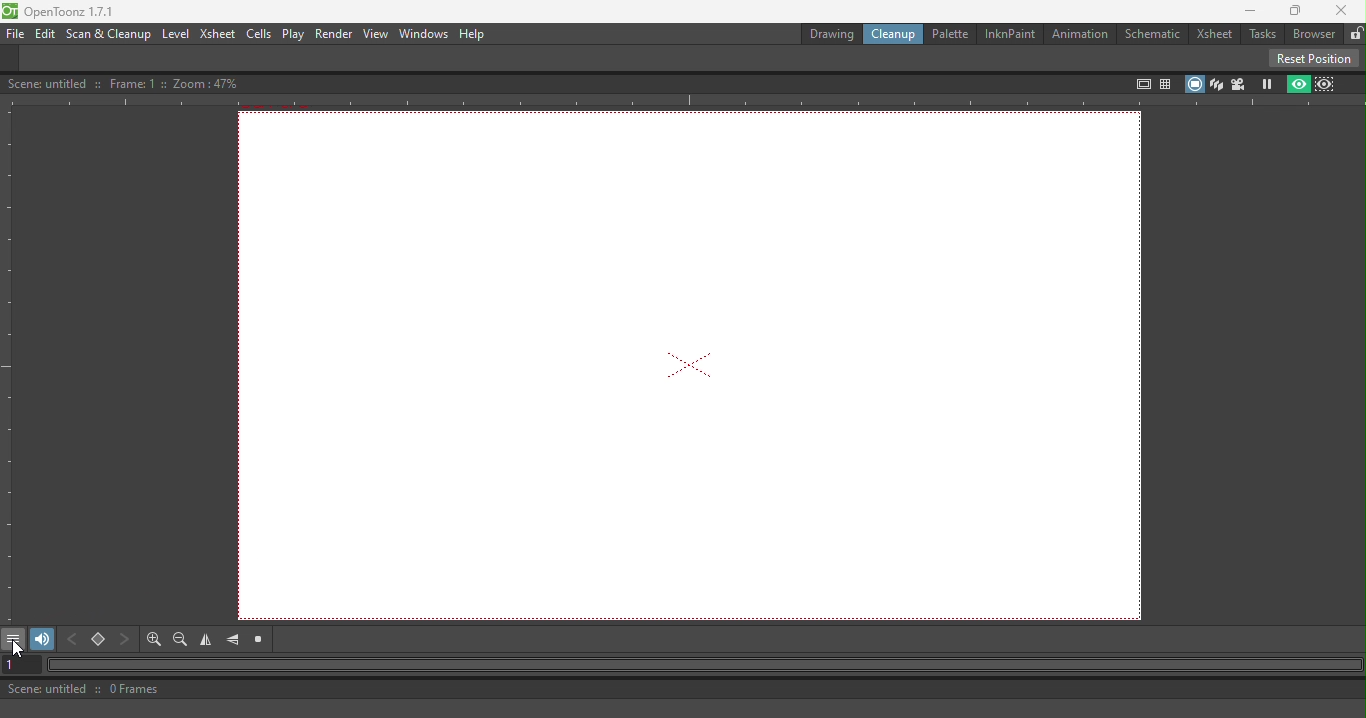  What do you see at coordinates (1244, 11) in the screenshot?
I see `Minimize` at bounding box center [1244, 11].